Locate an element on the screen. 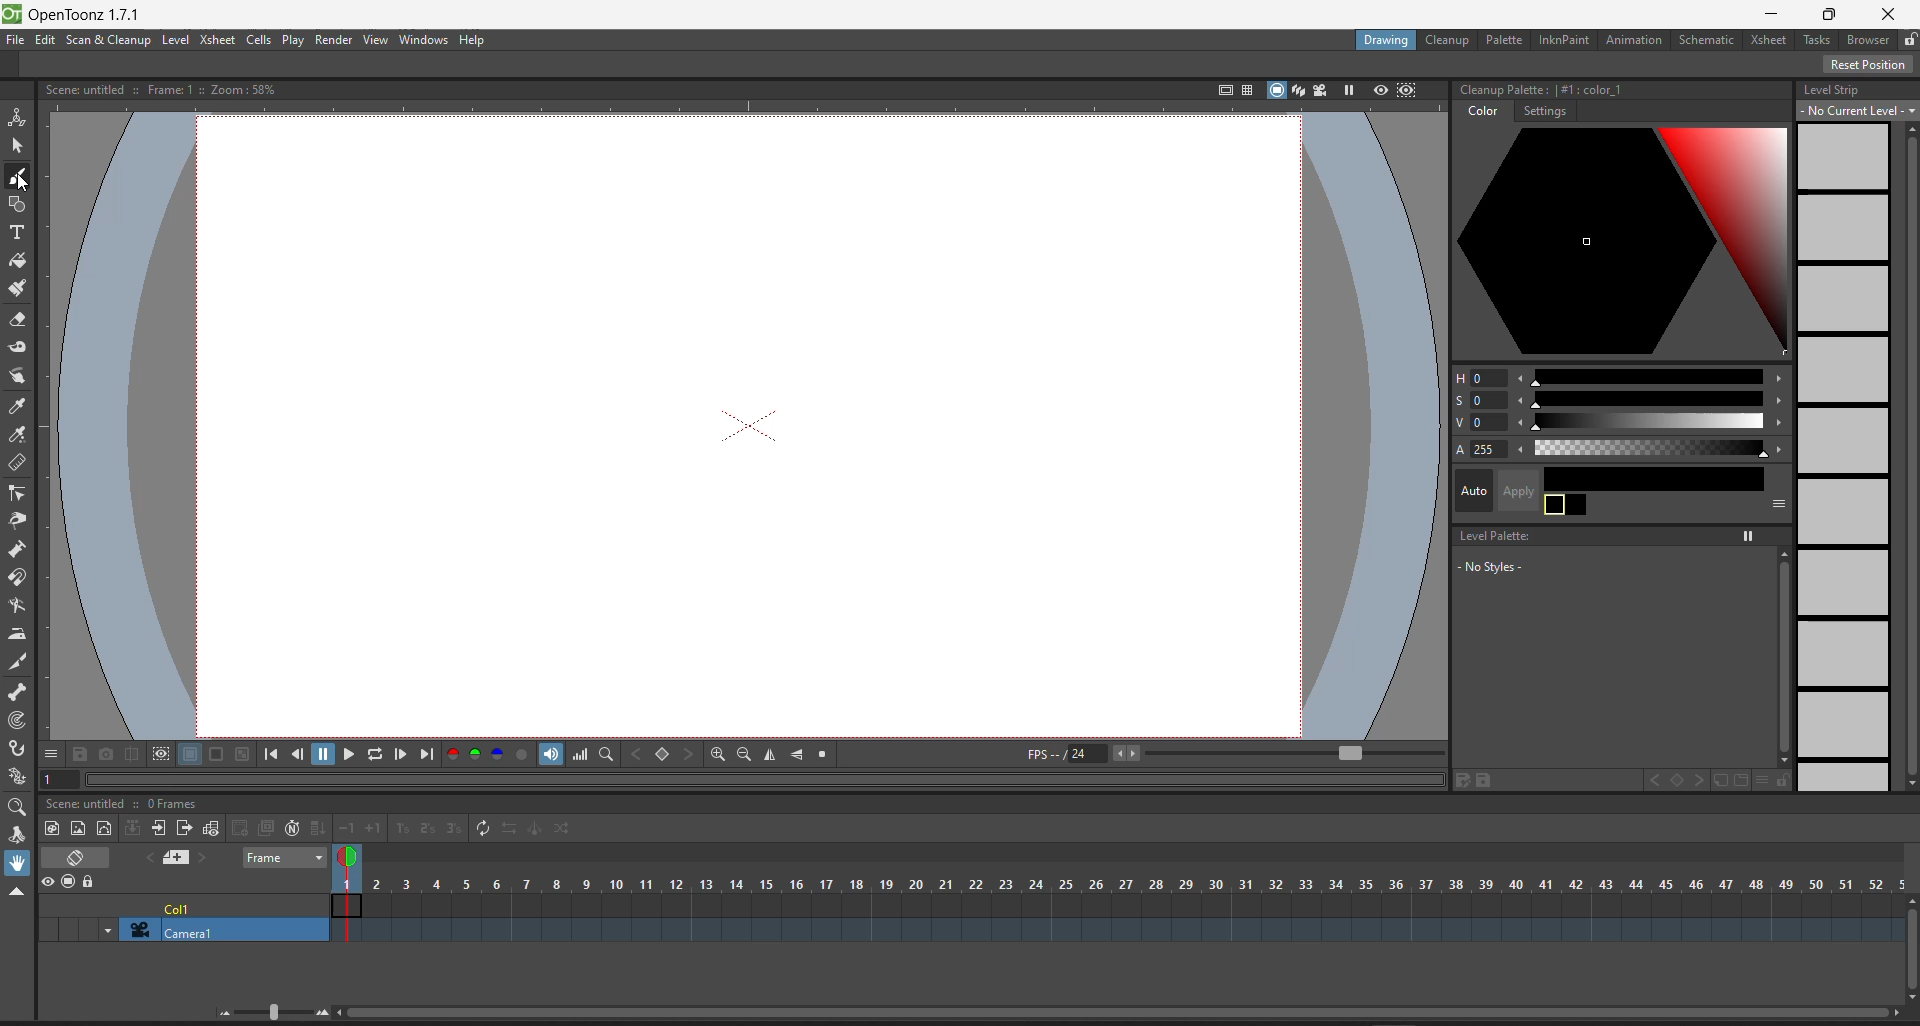 The image size is (1920, 1026). safe area is located at coordinates (1220, 90).